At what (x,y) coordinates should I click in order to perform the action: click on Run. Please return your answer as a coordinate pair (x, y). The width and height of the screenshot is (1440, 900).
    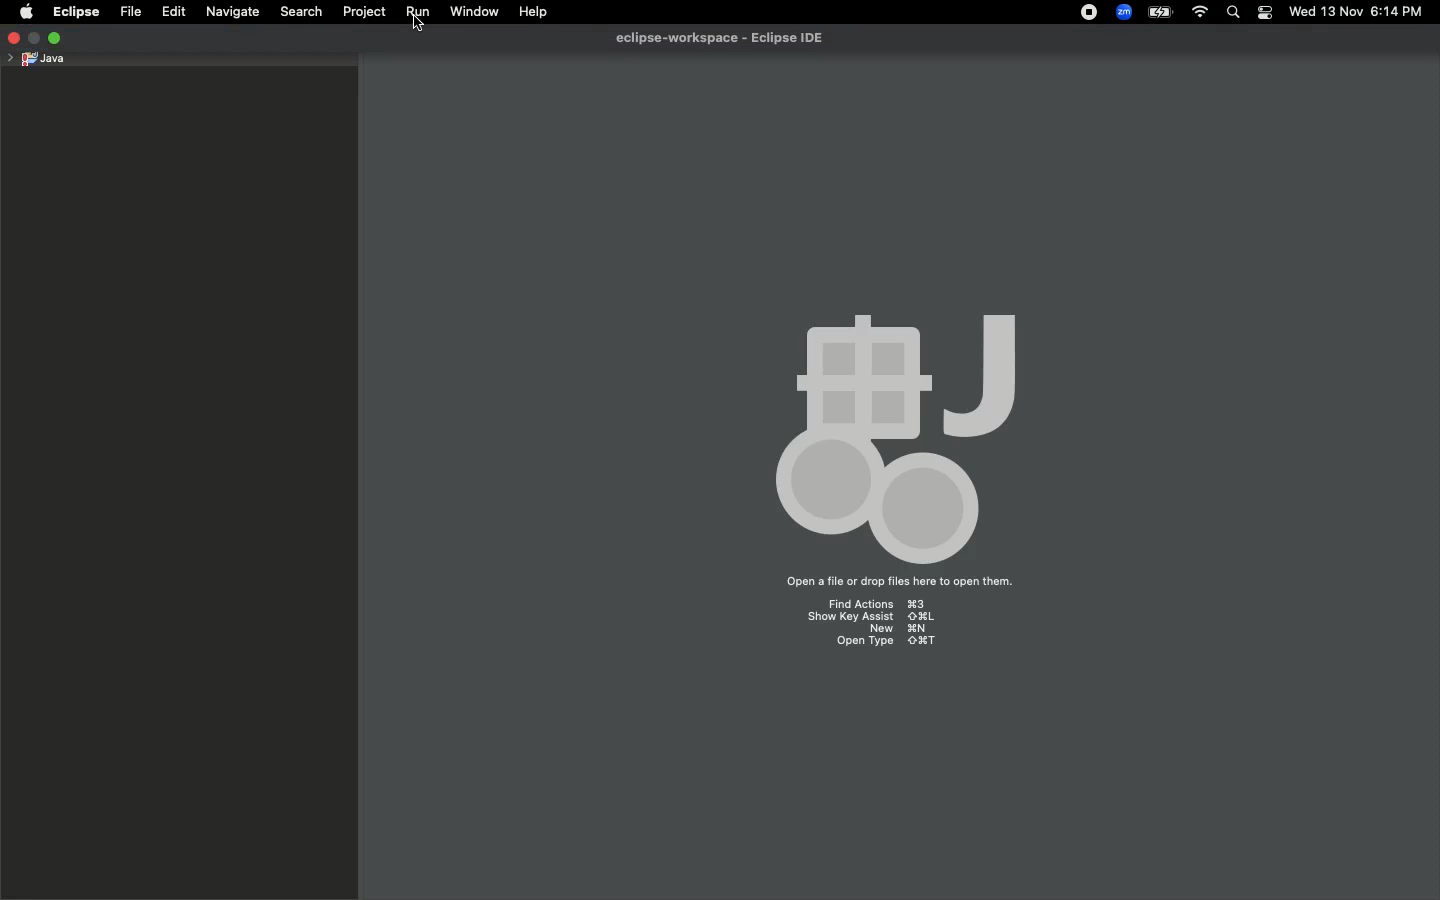
    Looking at the image, I should click on (416, 15).